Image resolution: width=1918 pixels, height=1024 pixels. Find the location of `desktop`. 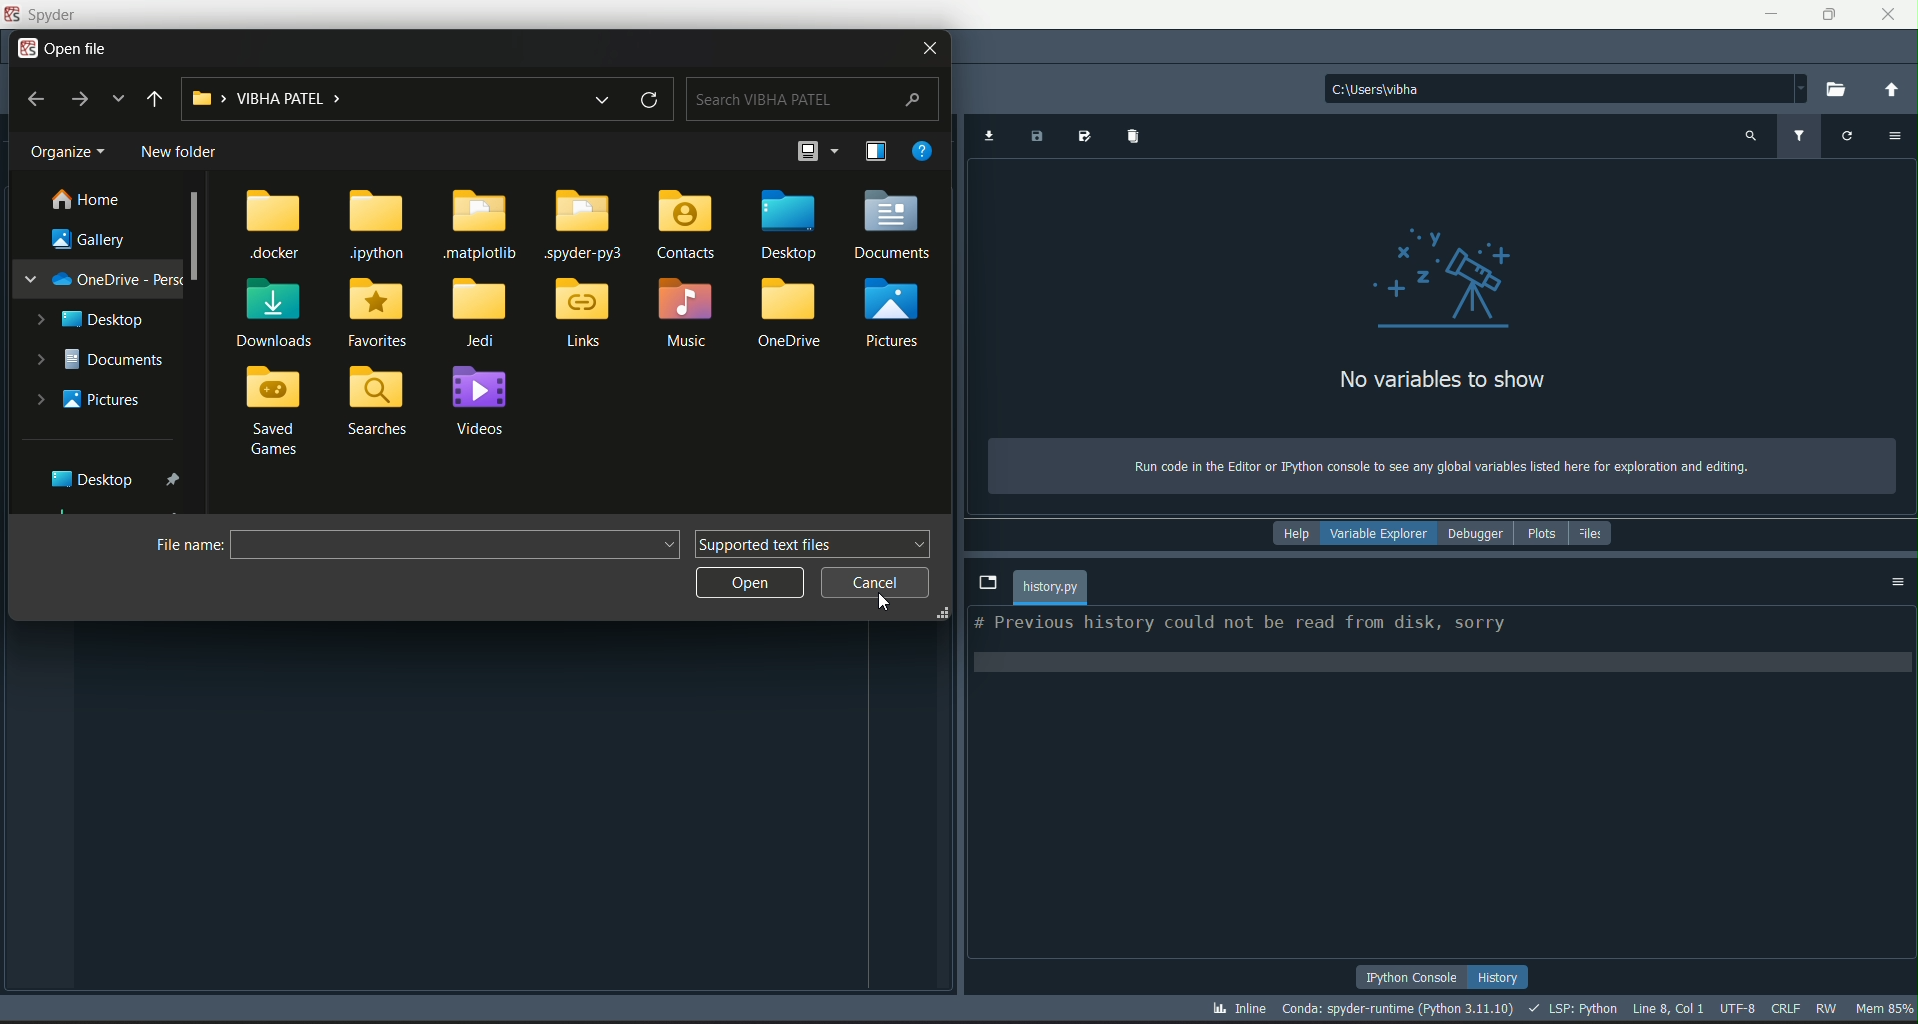

desktop is located at coordinates (93, 317).